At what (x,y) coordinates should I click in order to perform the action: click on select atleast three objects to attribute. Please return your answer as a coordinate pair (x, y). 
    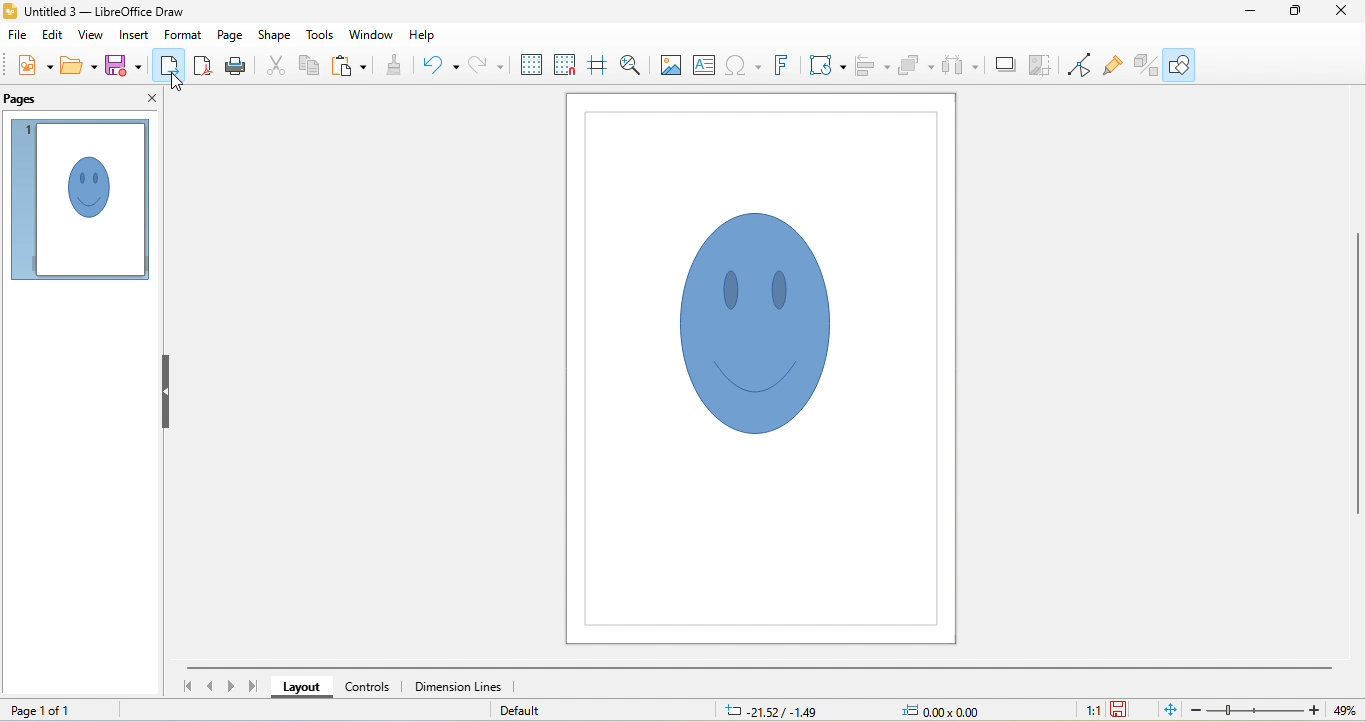
    Looking at the image, I should click on (960, 66).